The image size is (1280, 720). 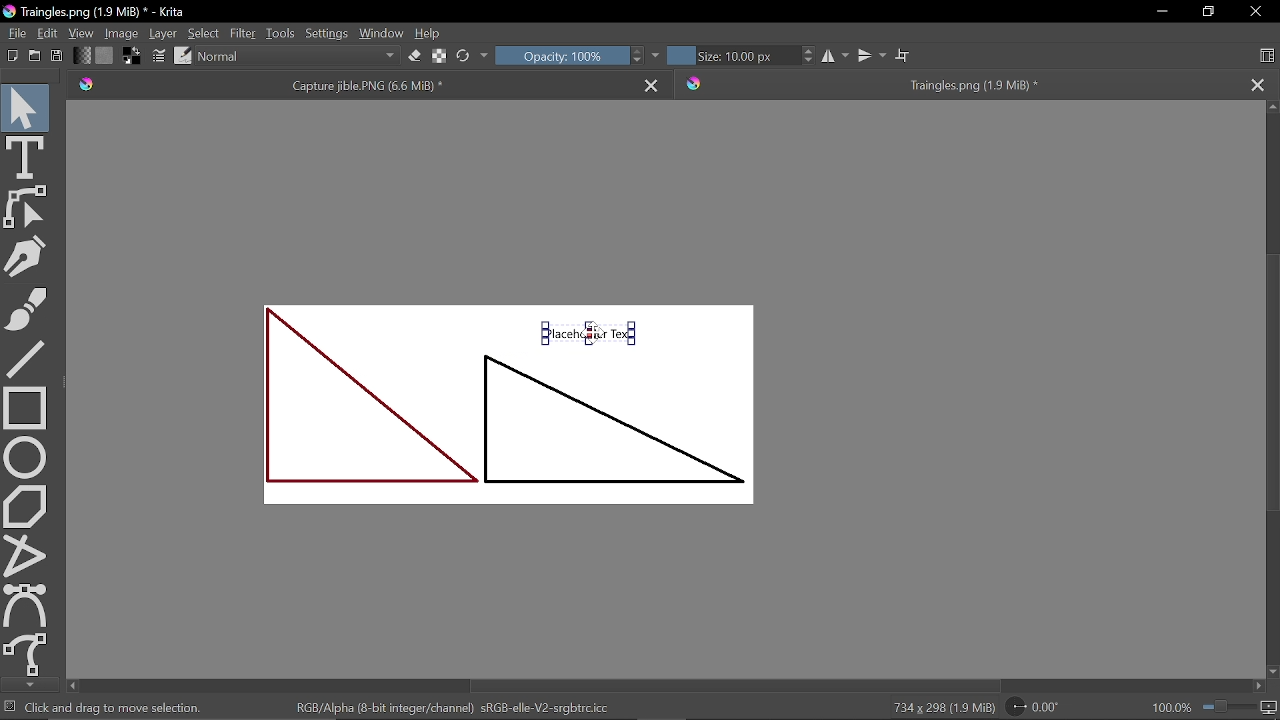 I want to click on Select, so click(x=203, y=33).